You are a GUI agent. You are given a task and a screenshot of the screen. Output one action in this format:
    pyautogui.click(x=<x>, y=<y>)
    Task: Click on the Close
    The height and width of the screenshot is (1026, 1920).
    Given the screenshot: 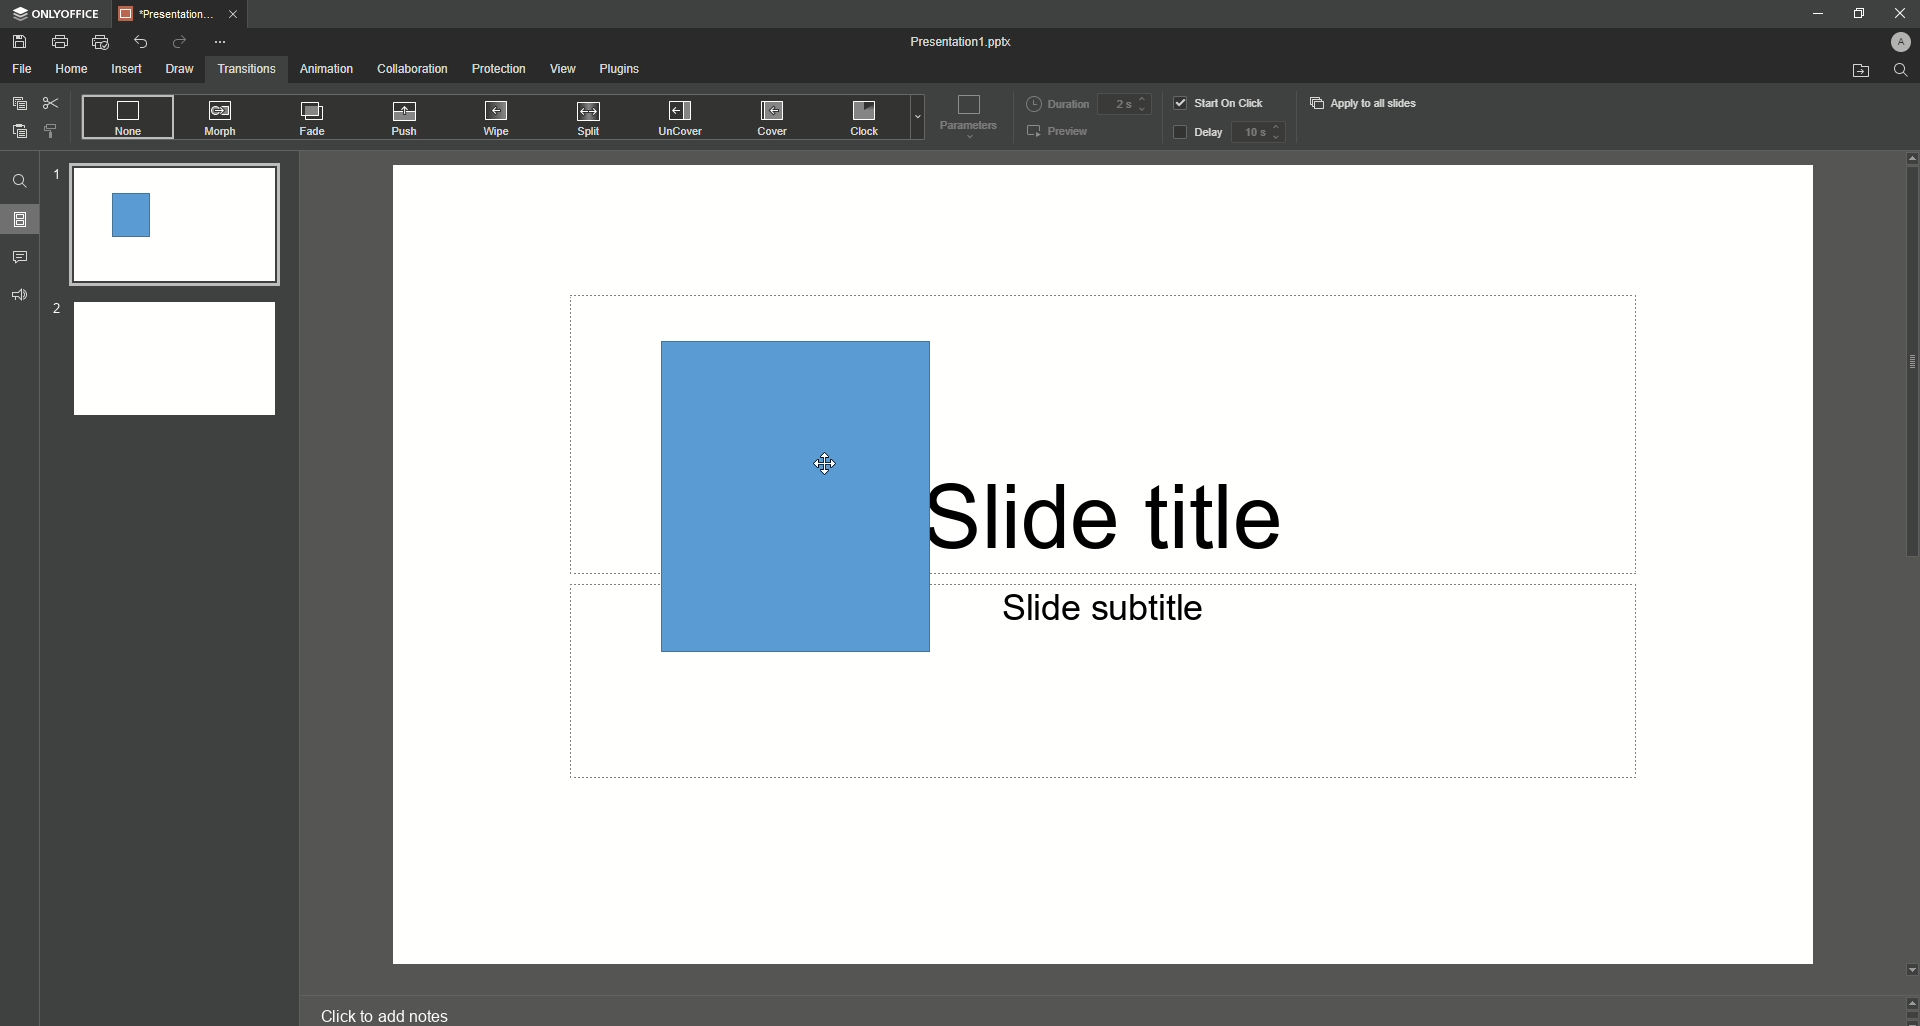 What is the action you would take?
    pyautogui.click(x=1897, y=14)
    